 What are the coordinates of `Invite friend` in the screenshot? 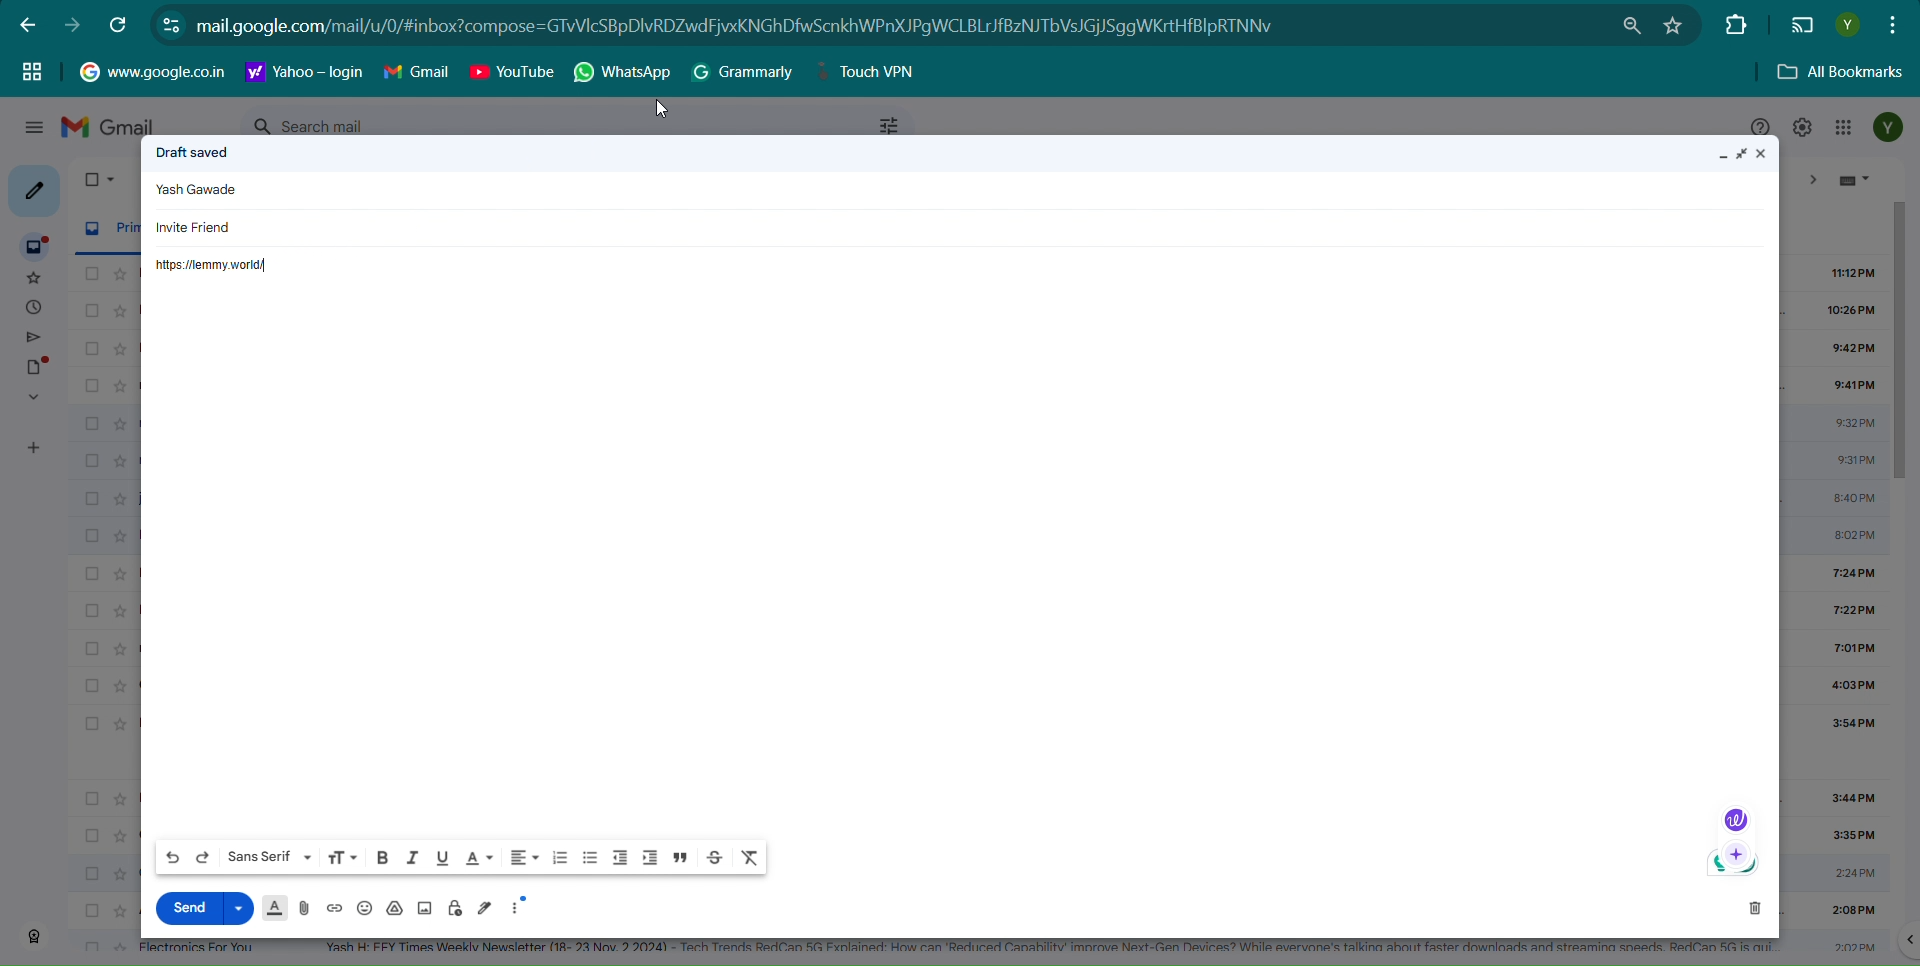 It's located at (196, 226).